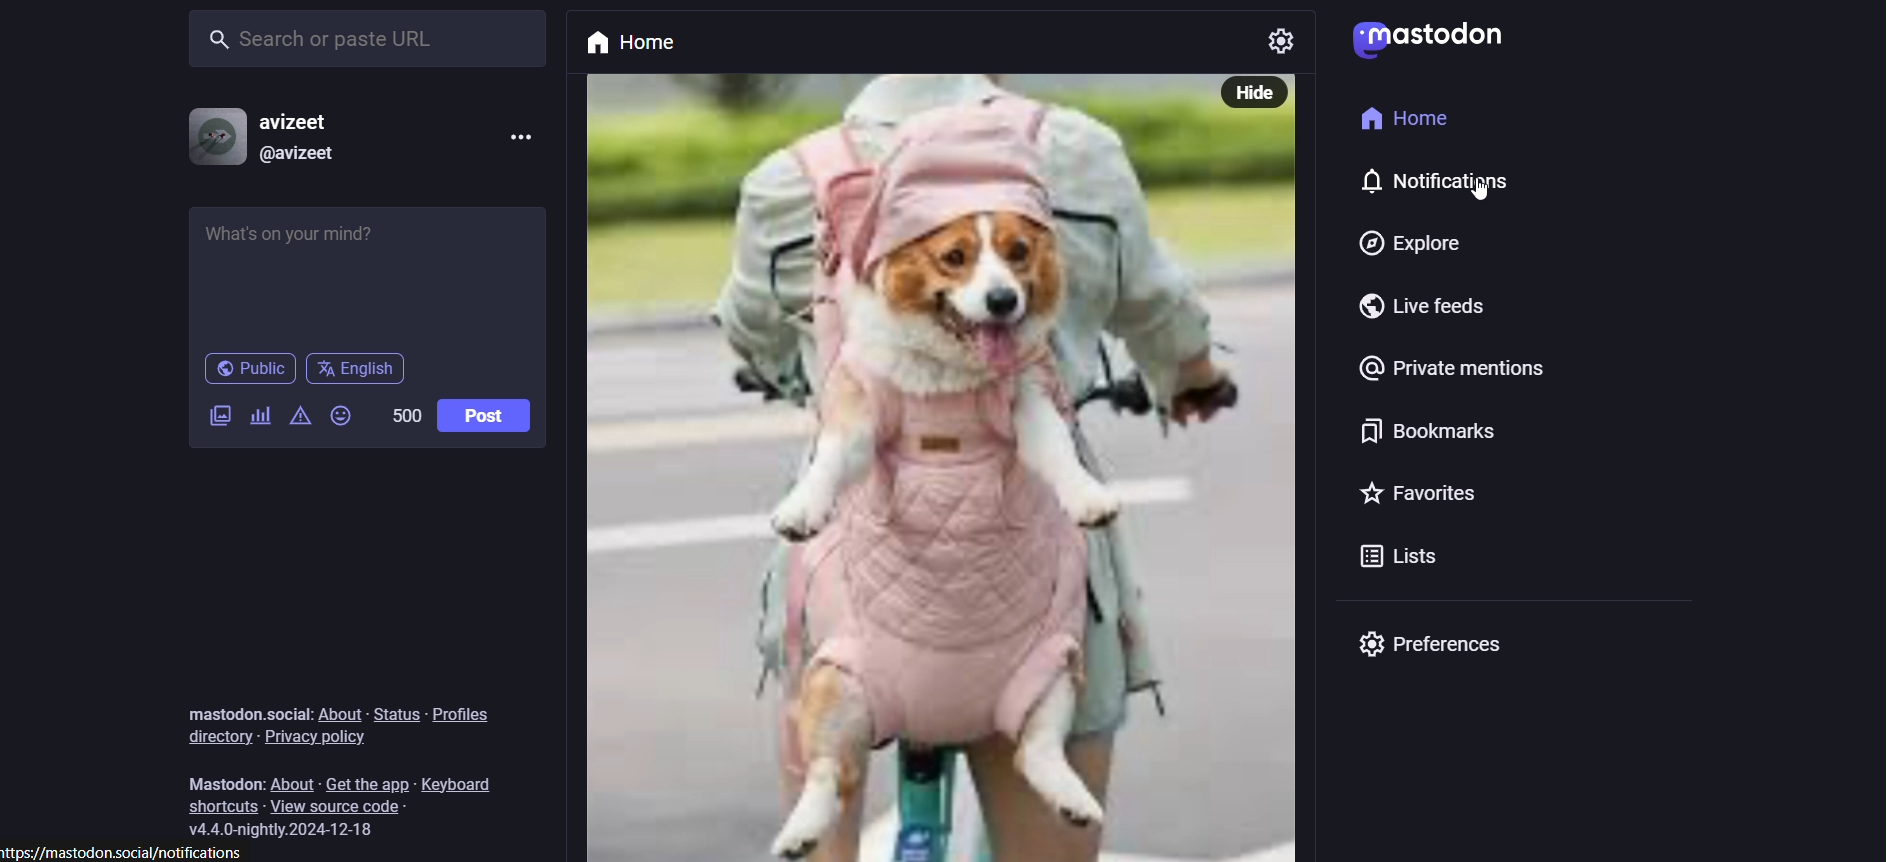  Describe the element at coordinates (630, 39) in the screenshot. I see `home` at that location.